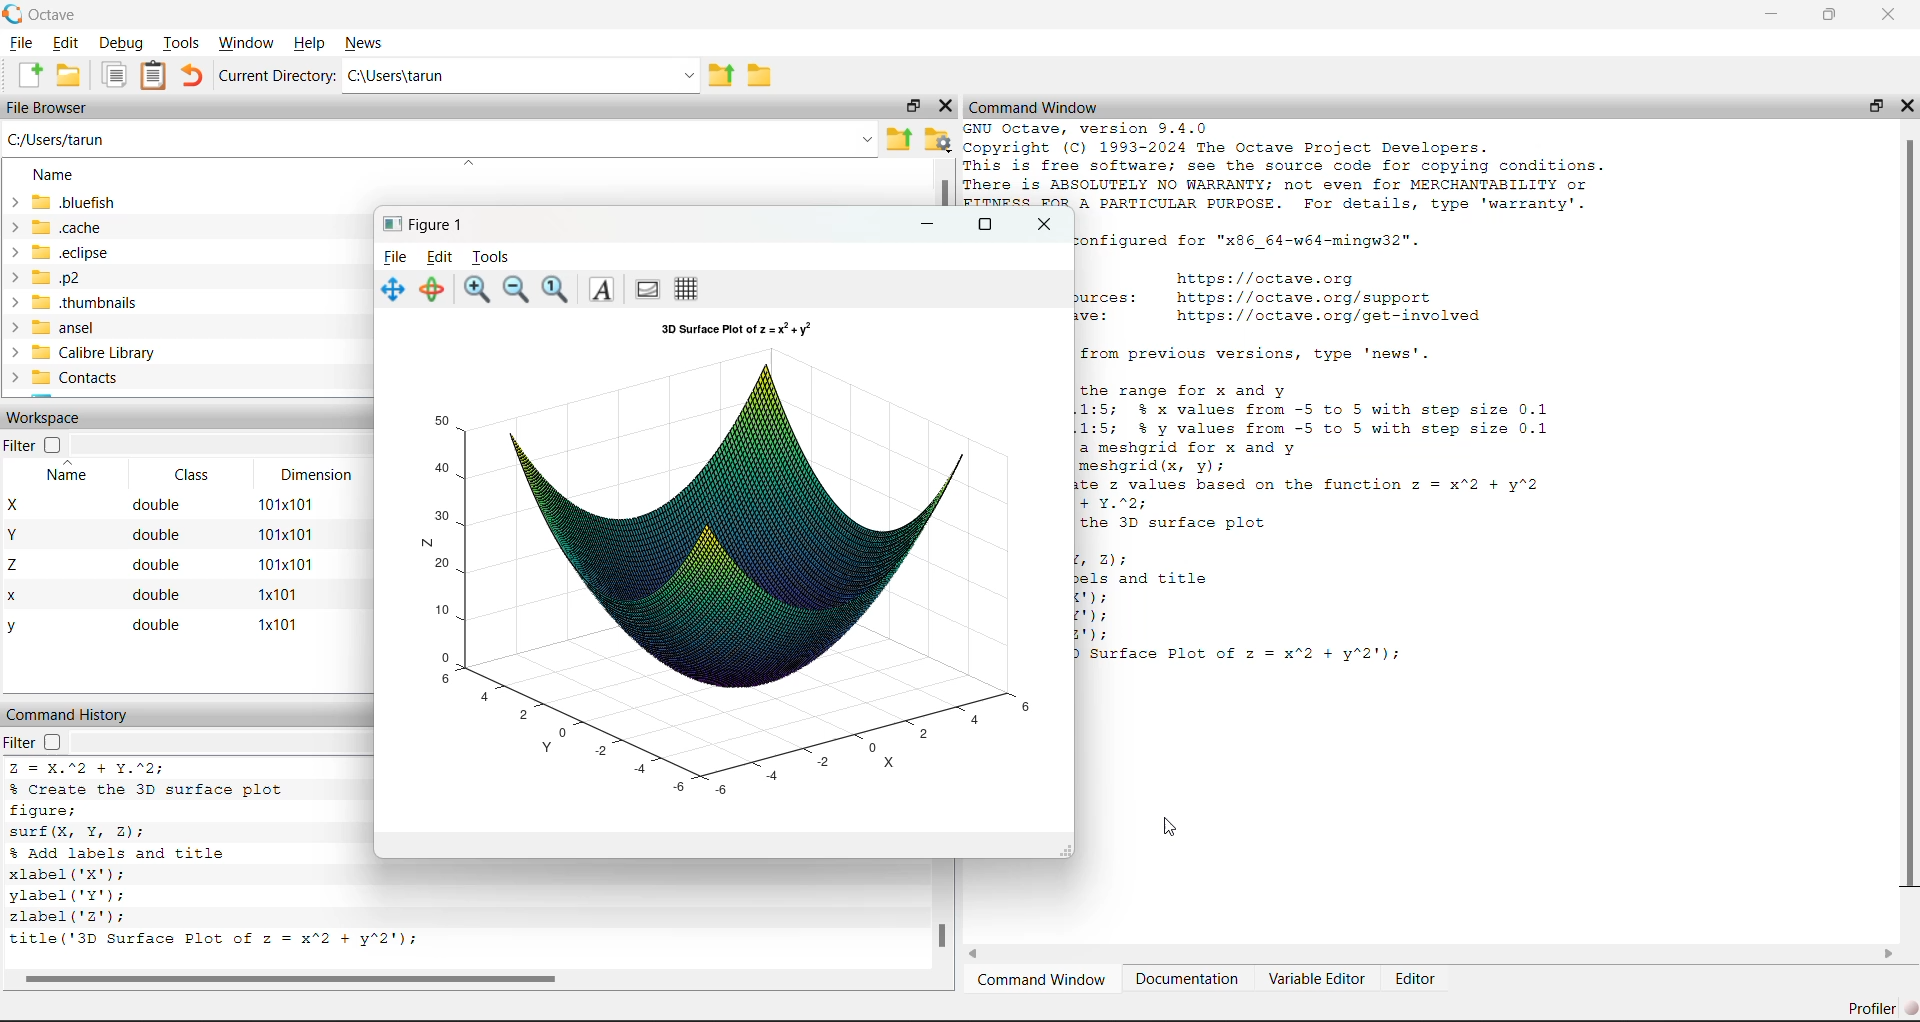 The image size is (1920, 1022). Describe the element at coordinates (61, 875) in the screenshot. I see `xlabel ('X");` at that location.